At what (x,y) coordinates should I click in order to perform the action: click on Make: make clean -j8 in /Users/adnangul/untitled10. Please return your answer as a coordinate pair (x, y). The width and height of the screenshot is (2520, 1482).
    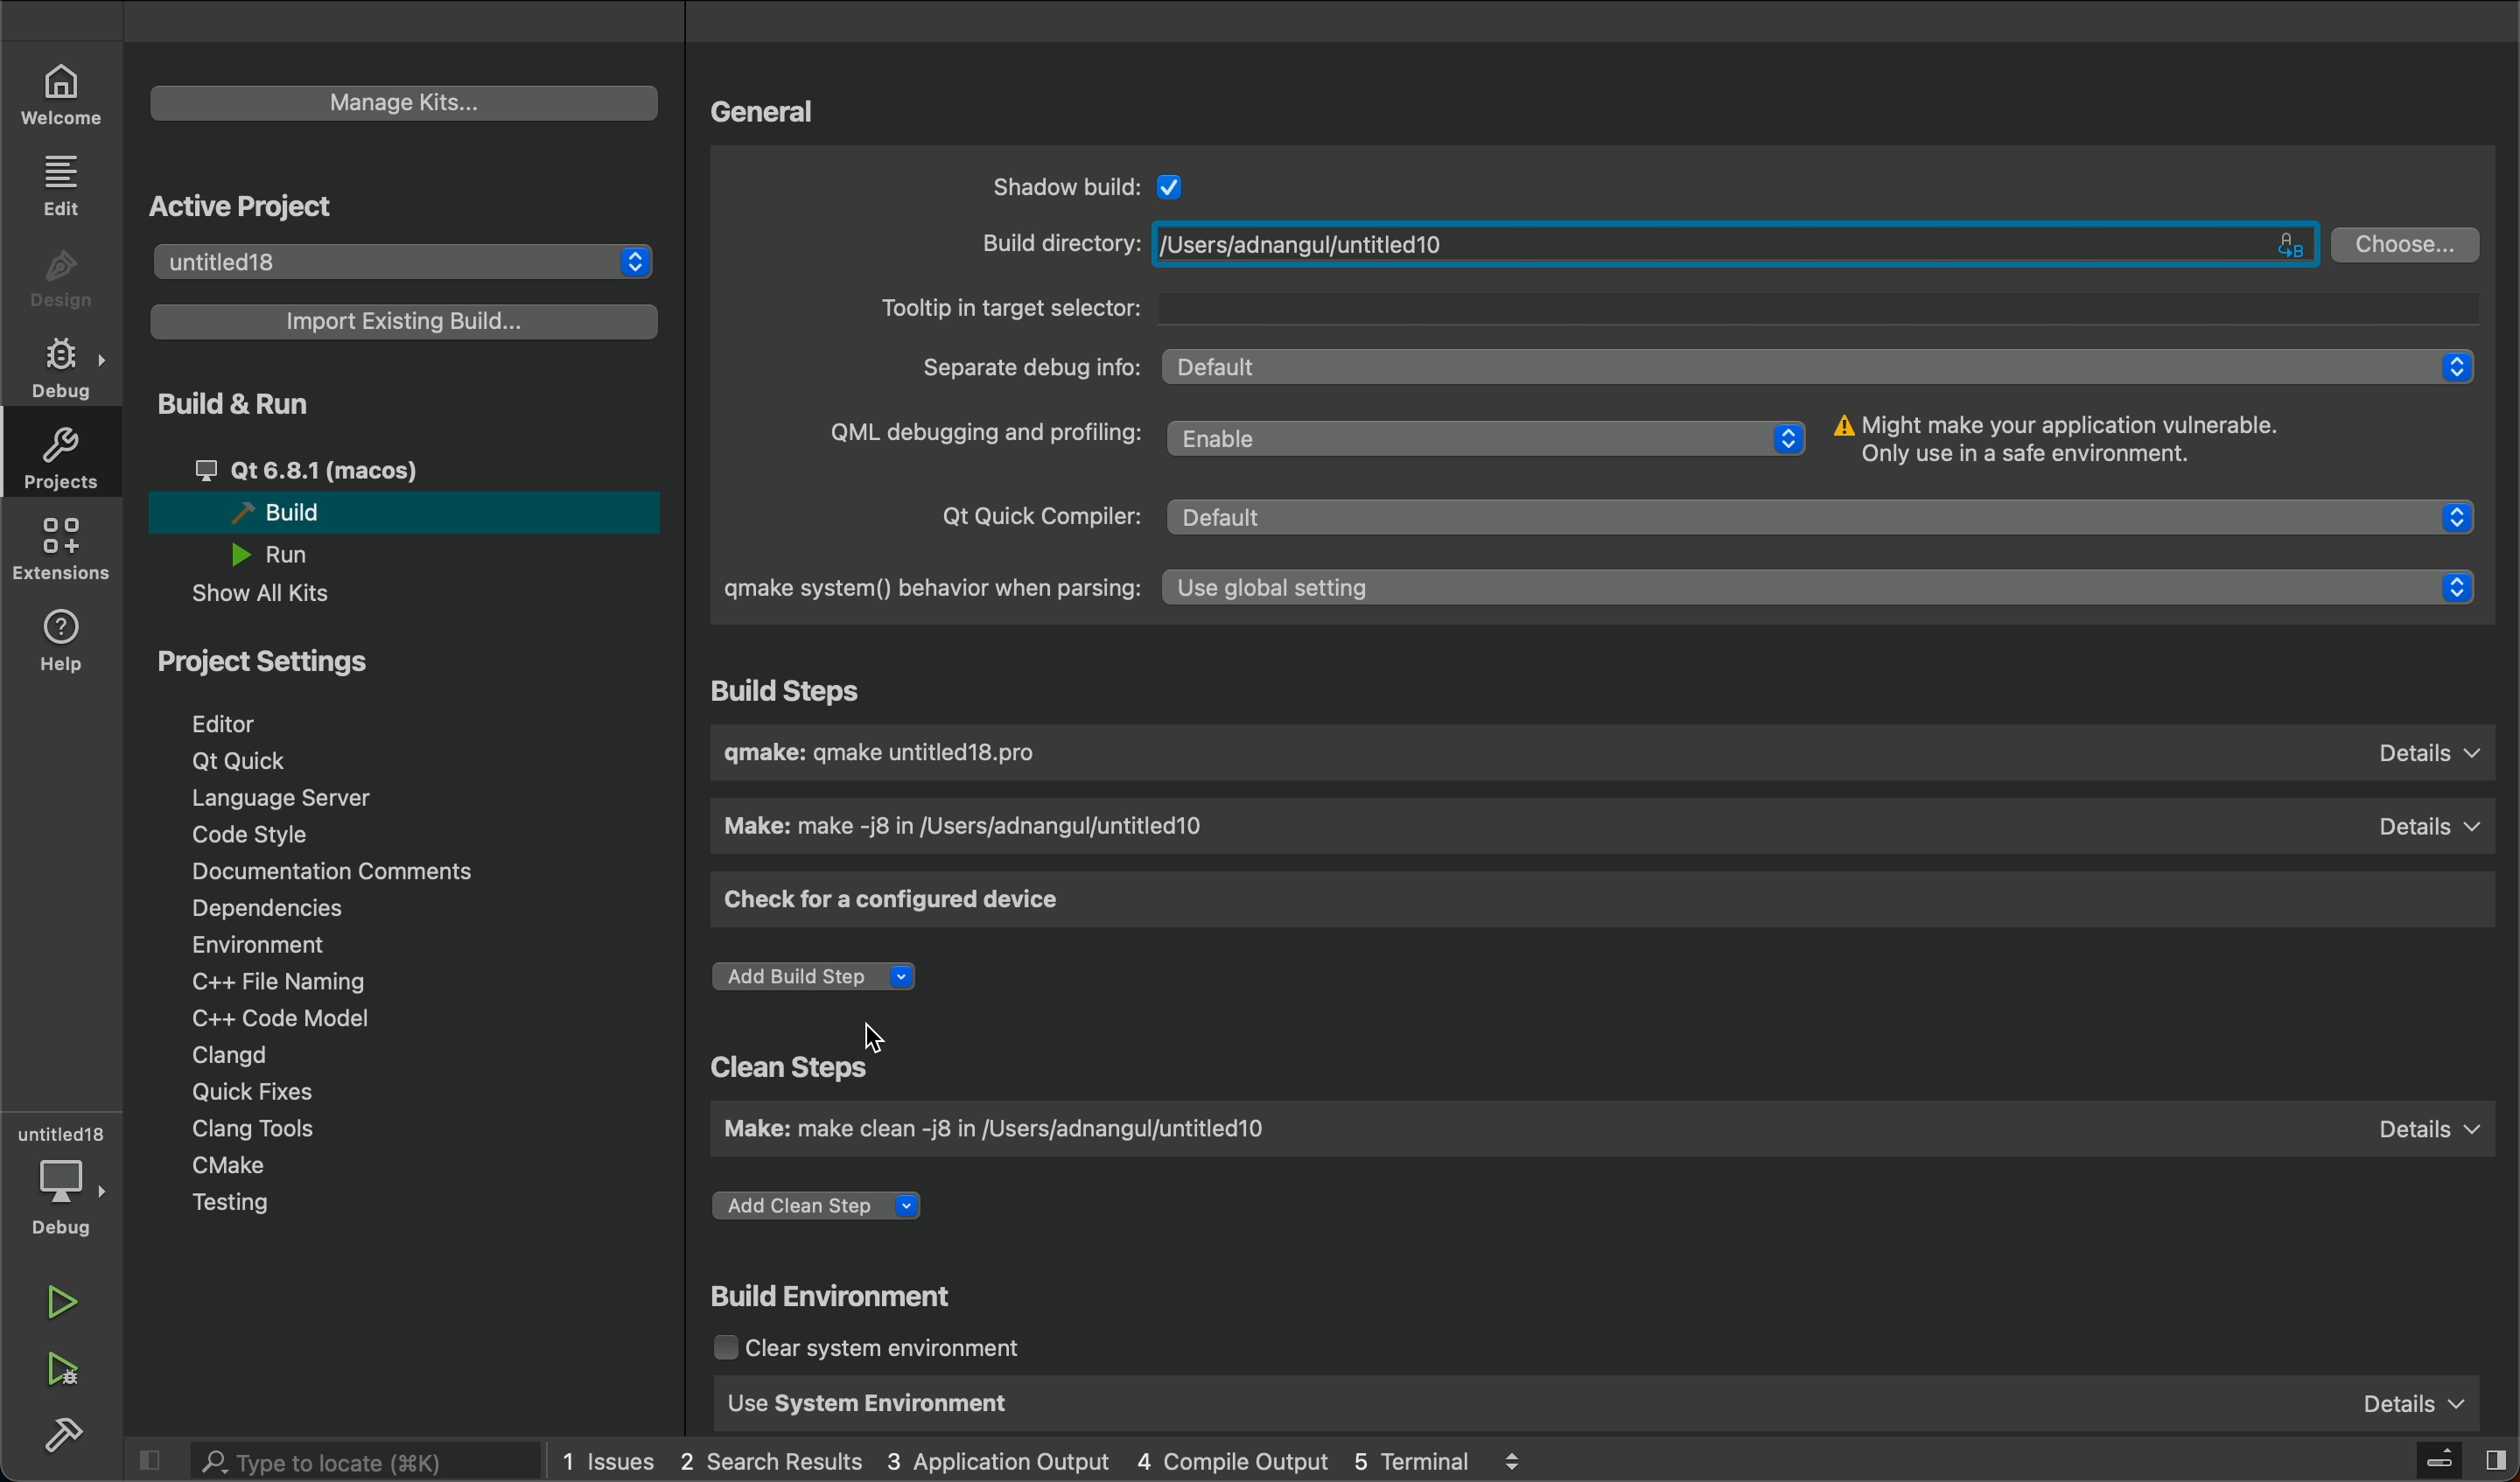
    Looking at the image, I should click on (1005, 1127).